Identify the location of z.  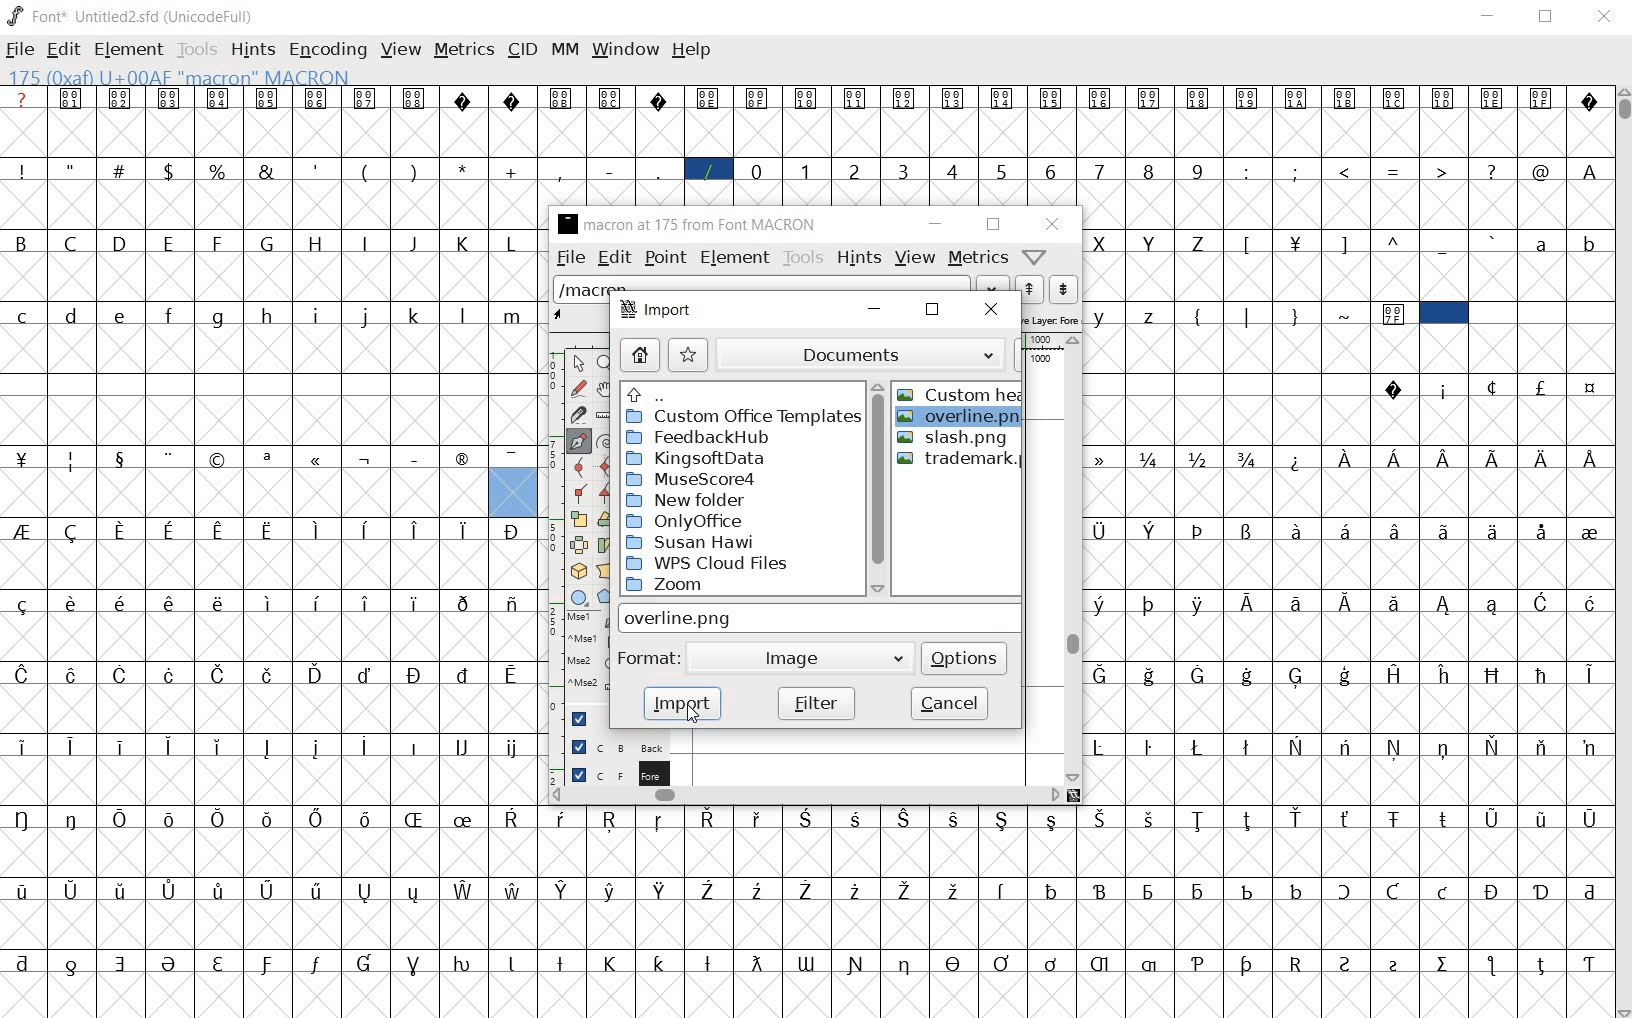
(1150, 315).